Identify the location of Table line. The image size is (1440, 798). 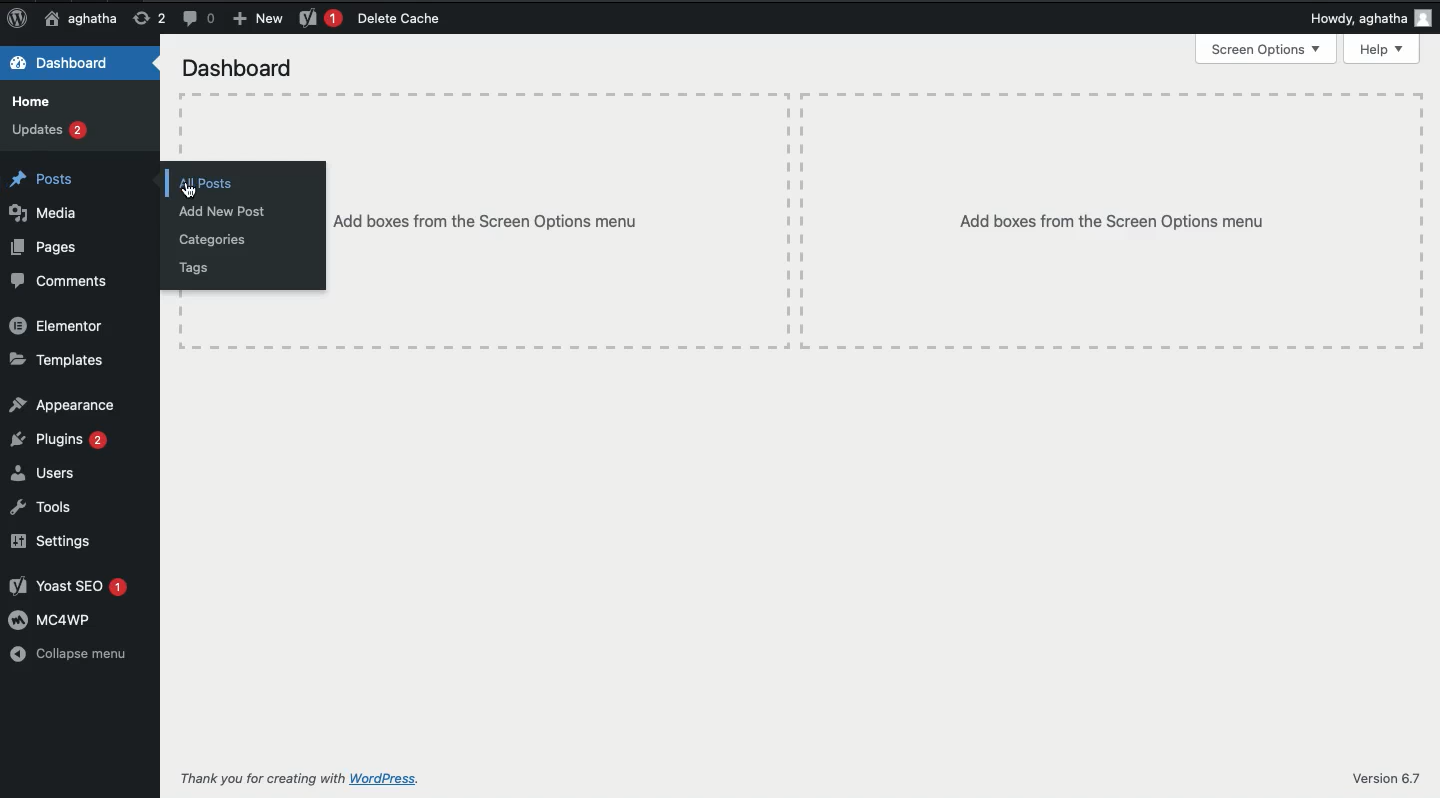
(787, 92).